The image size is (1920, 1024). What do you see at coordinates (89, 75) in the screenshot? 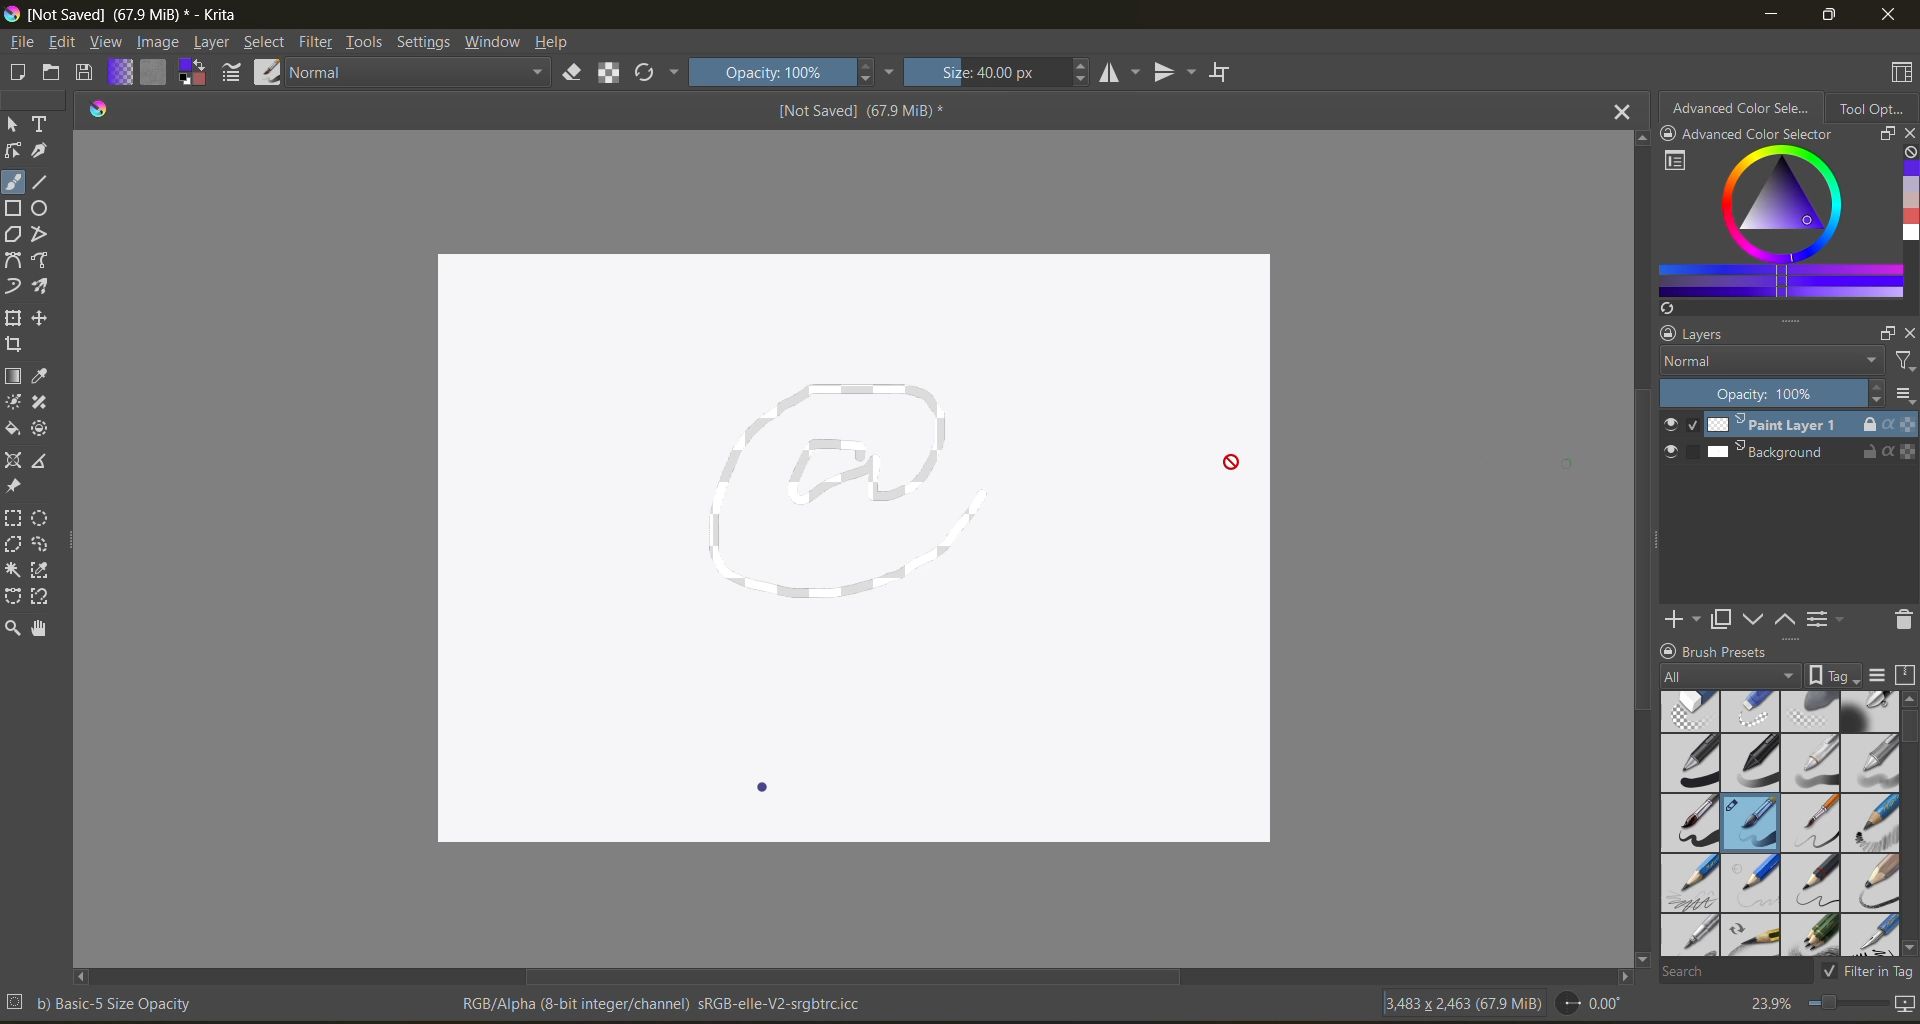
I see `save` at bounding box center [89, 75].